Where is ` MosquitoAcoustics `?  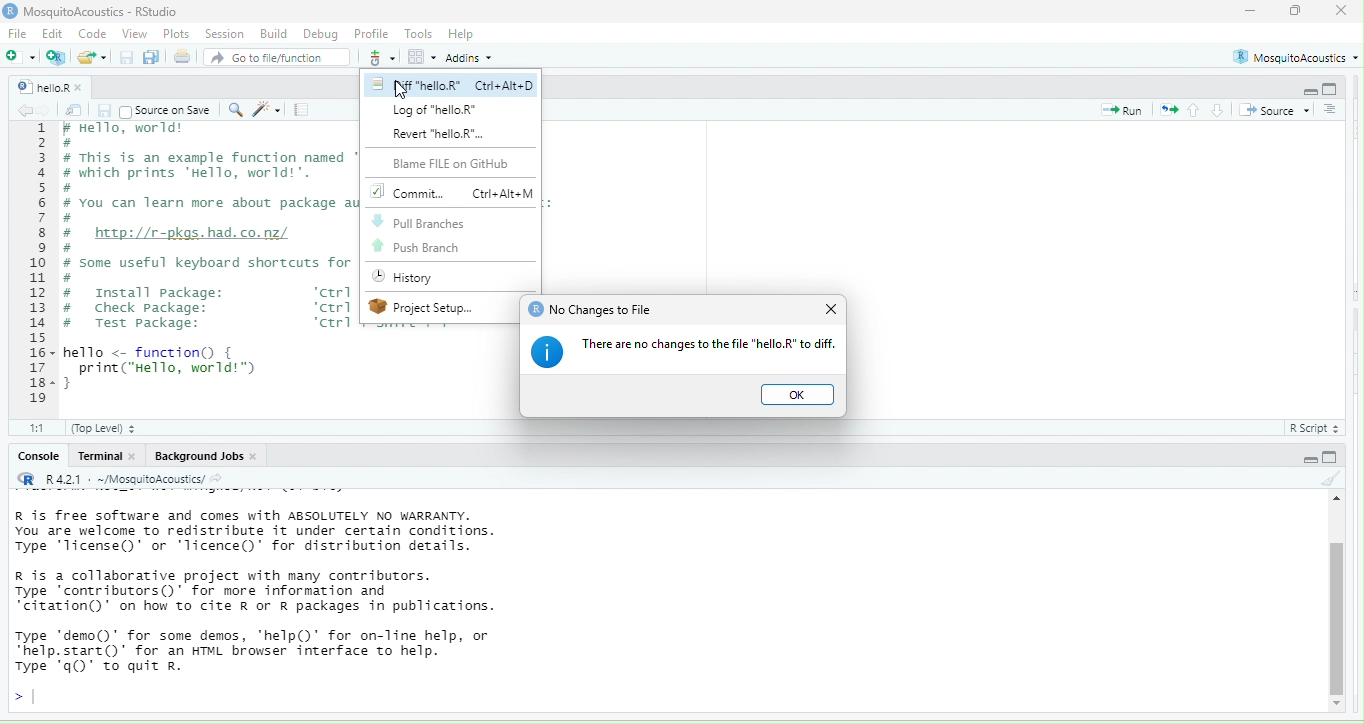
 MosquitoAcoustics  is located at coordinates (1298, 54).